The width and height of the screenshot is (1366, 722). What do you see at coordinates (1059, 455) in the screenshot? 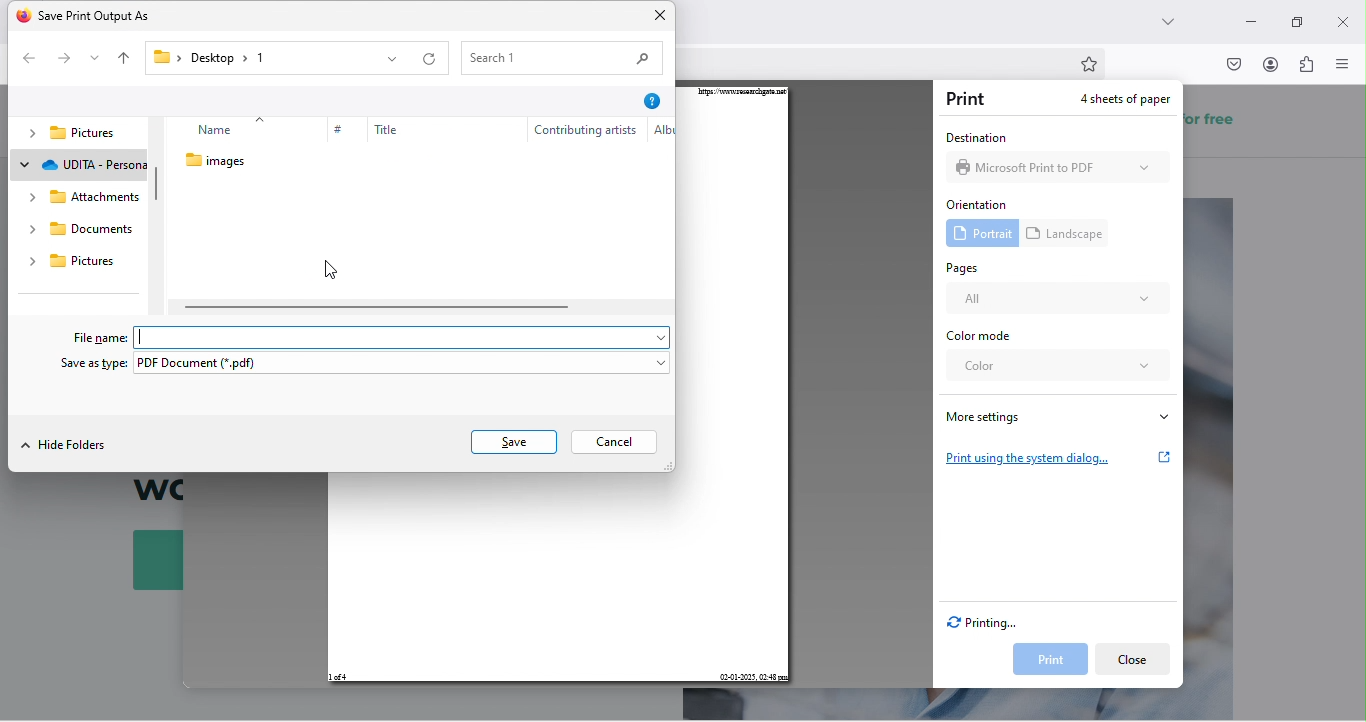
I see `print using the system dialog` at bounding box center [1059, 455].